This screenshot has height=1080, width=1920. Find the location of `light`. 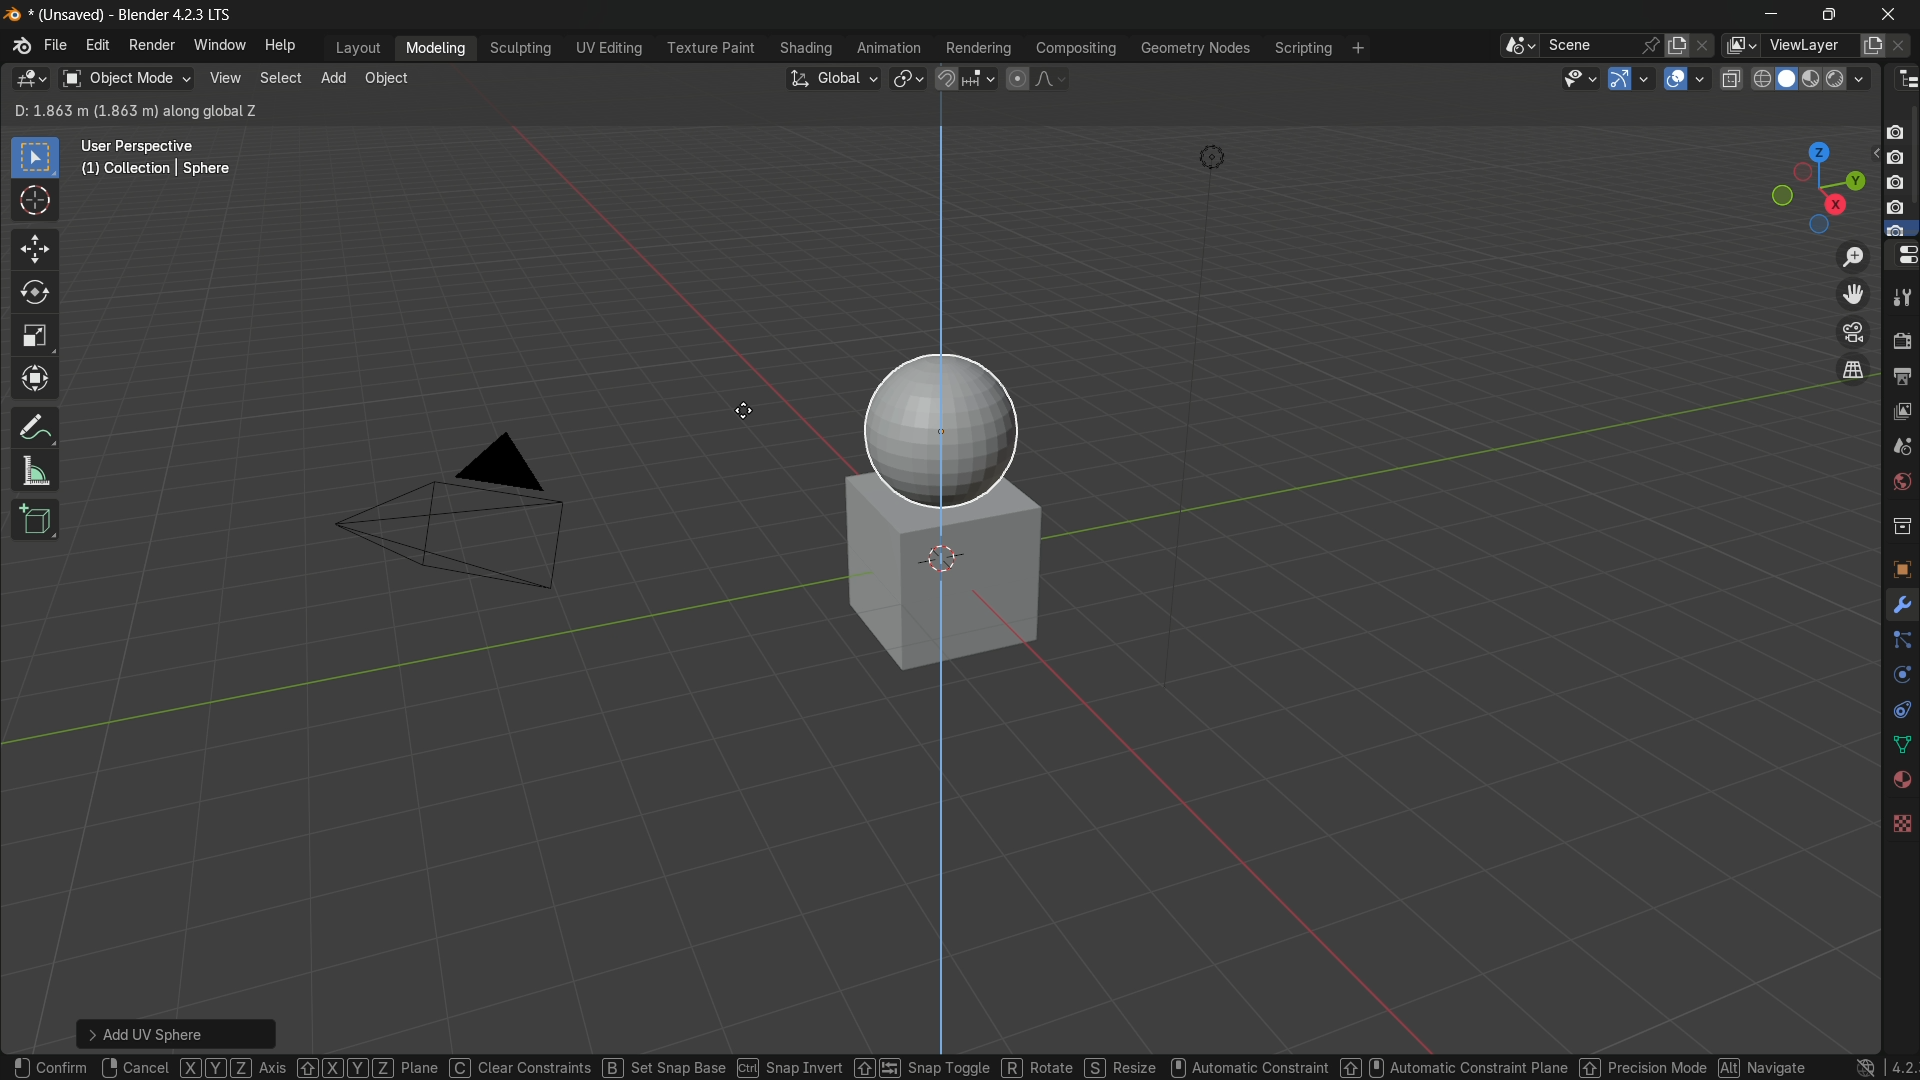

light is located at coordinates (1217, 155).